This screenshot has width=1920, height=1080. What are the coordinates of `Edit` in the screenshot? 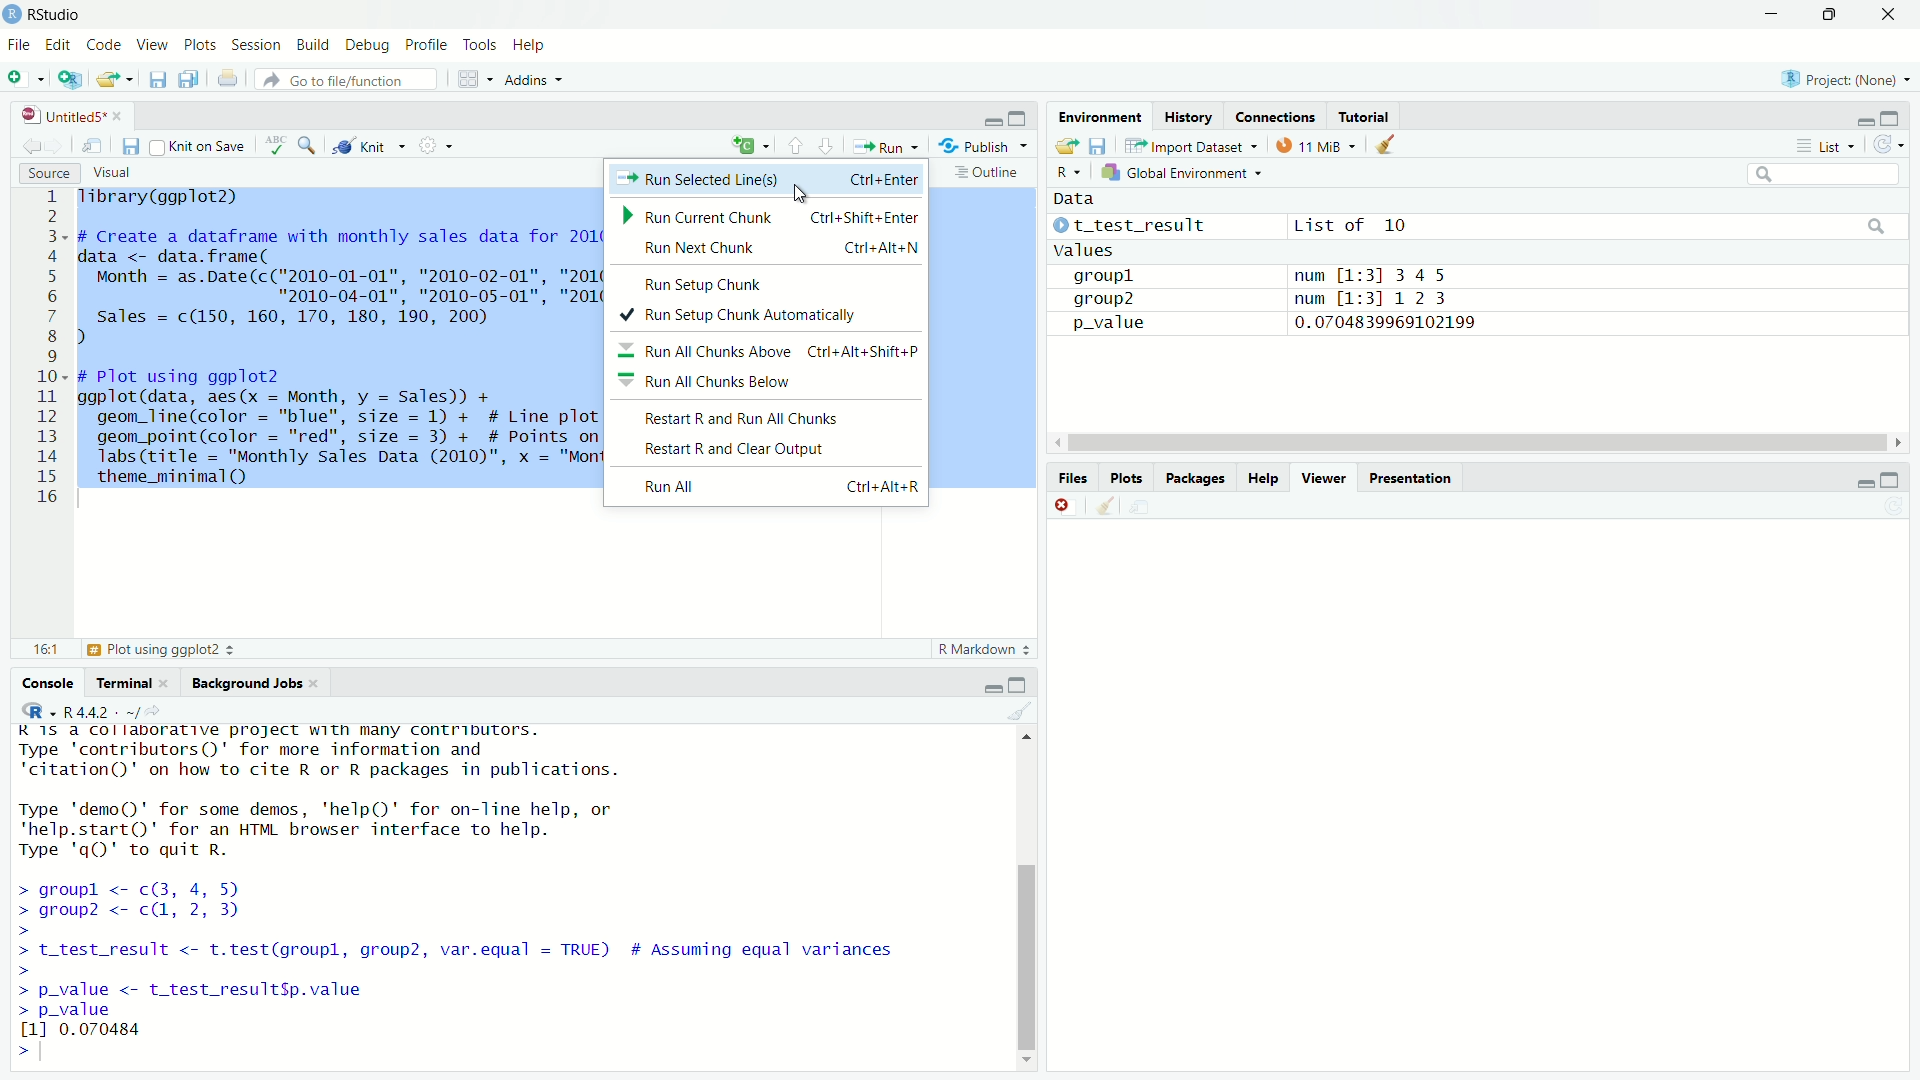 It's located at (56, 42).